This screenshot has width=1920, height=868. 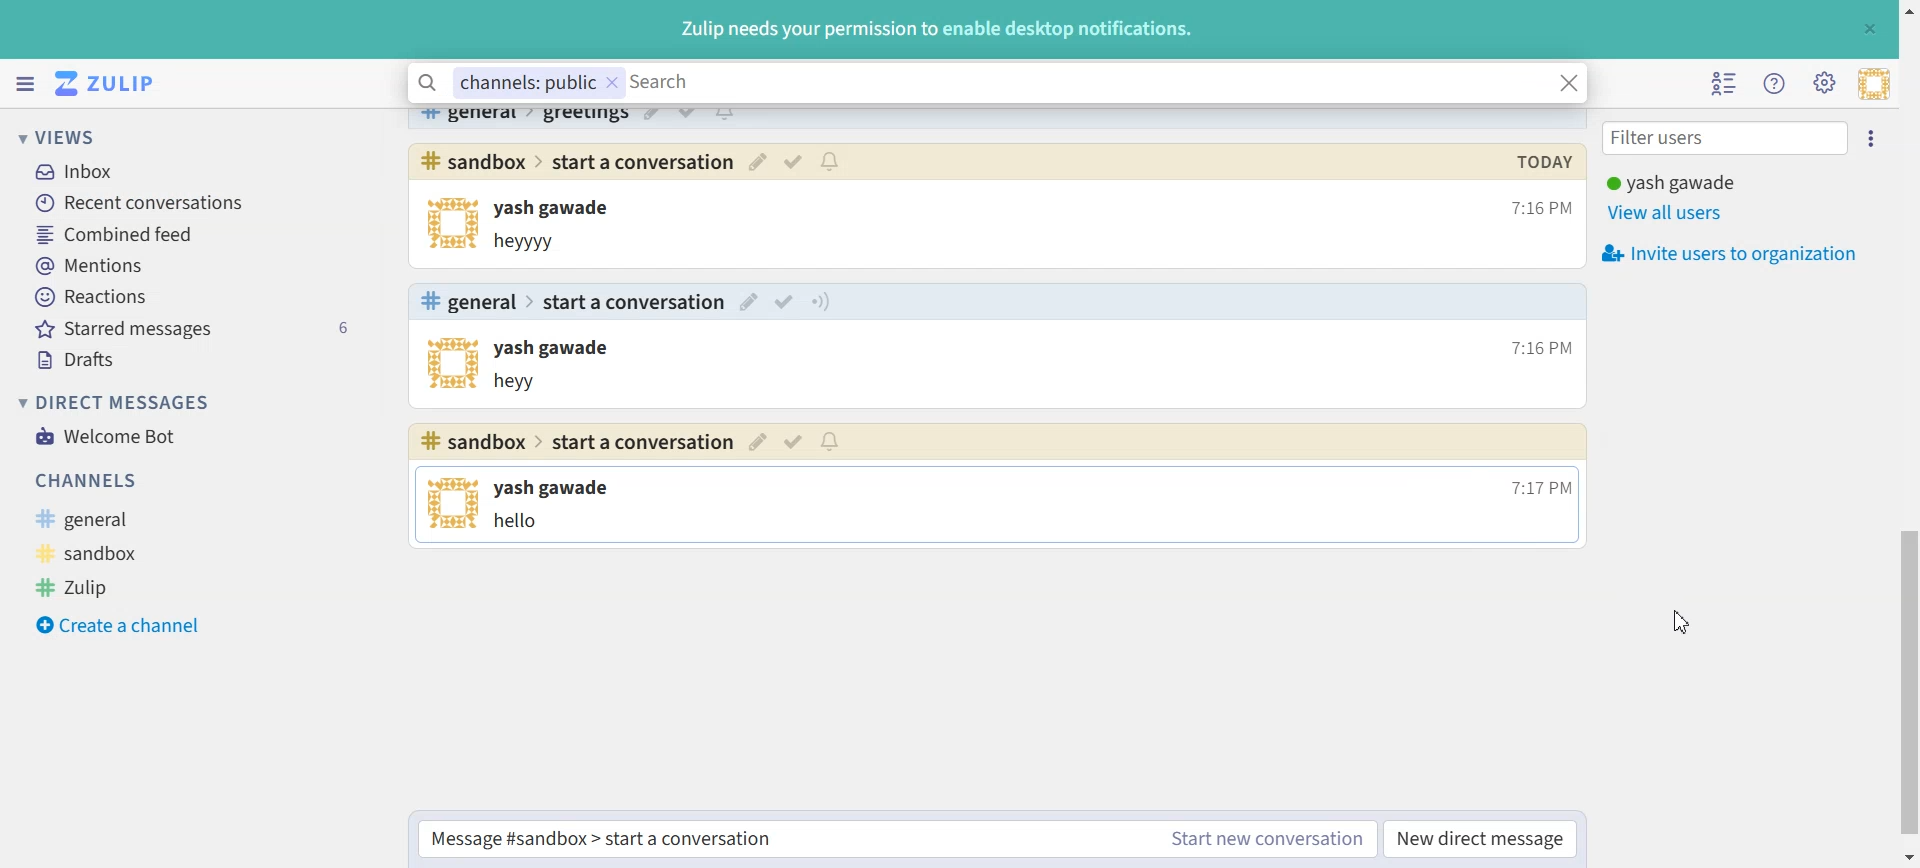 I want to click on heyy, so click(x=524, y=382).